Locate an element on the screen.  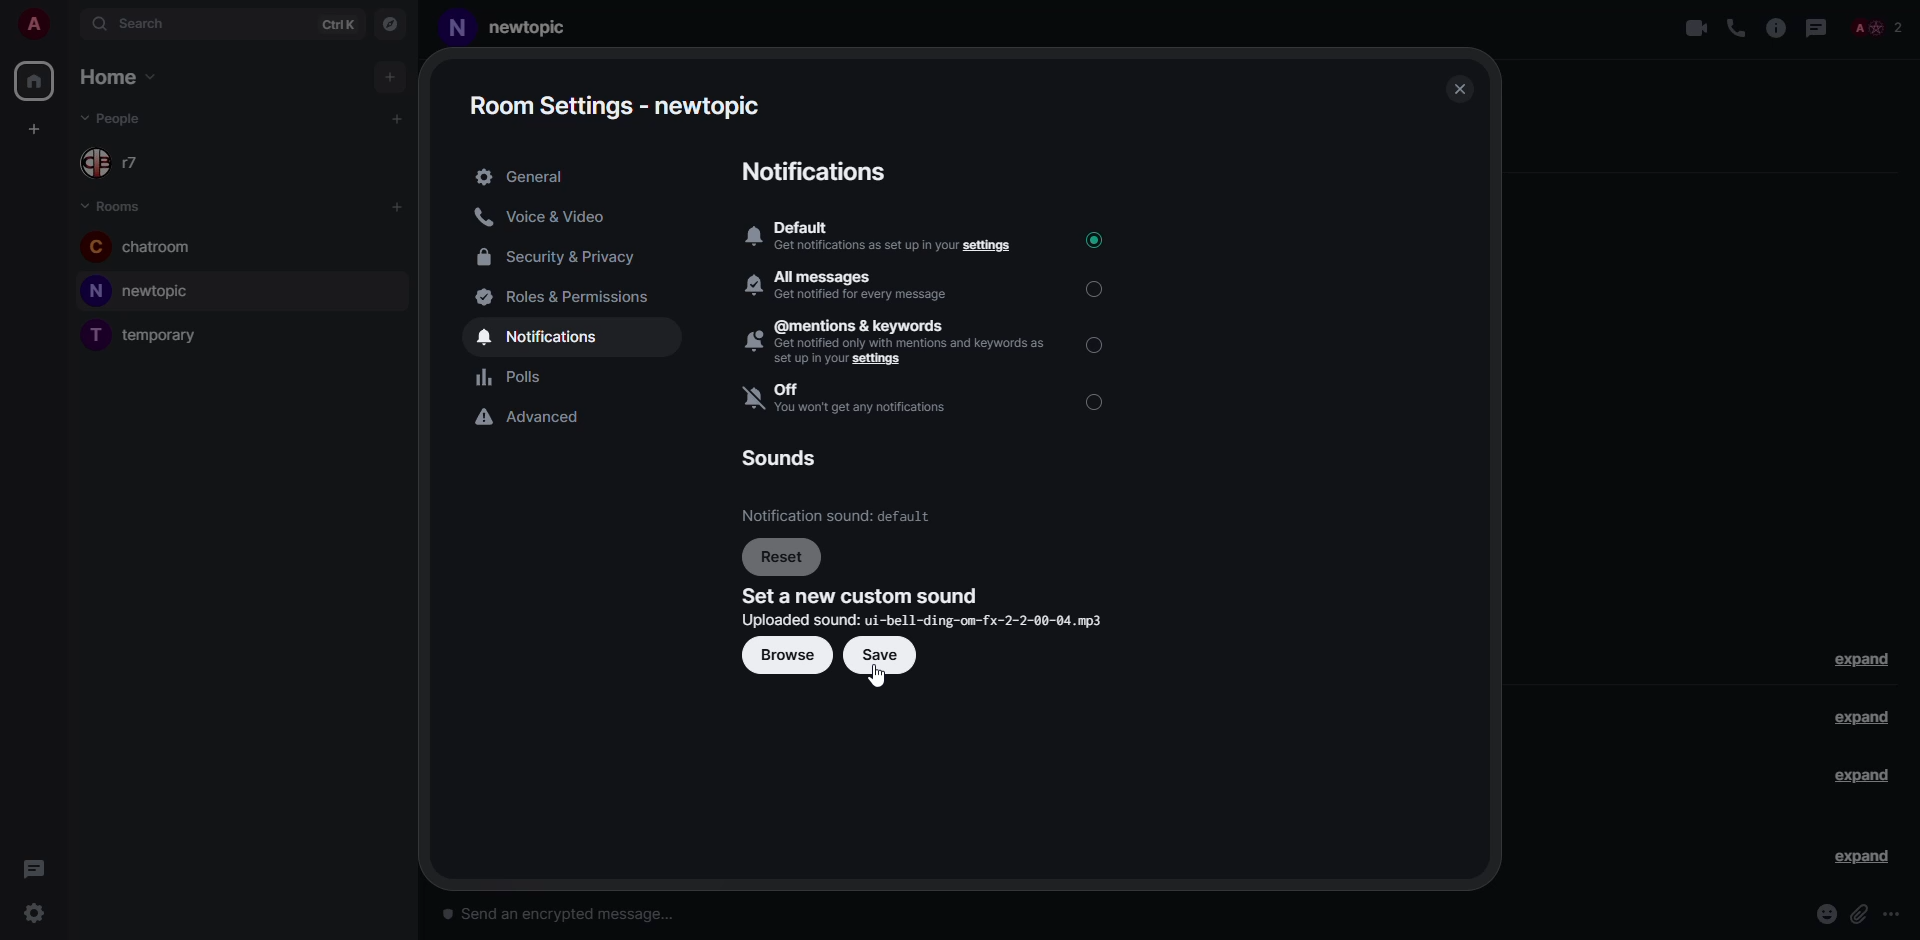
advanced is located at coordinates (537, 418).